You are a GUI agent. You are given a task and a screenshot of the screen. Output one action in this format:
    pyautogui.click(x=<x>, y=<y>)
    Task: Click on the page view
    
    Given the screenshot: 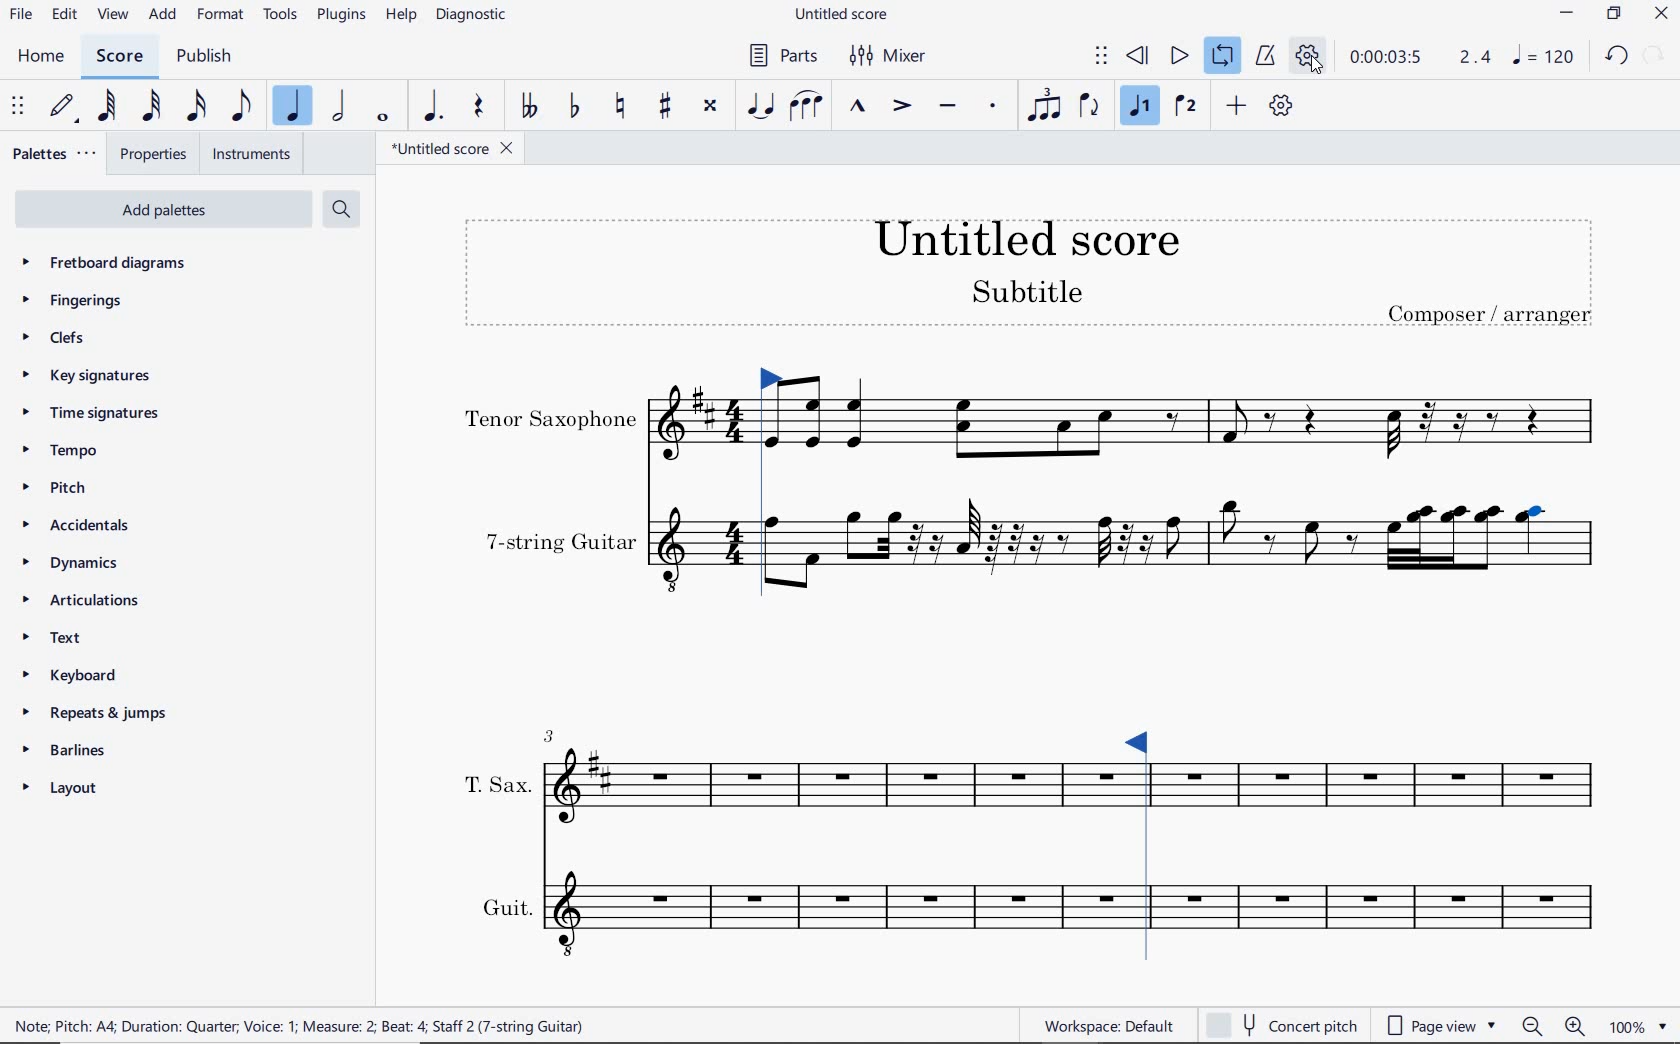 What is the action you would take?
    pyautogui.click(x=1441, y=1027)
    